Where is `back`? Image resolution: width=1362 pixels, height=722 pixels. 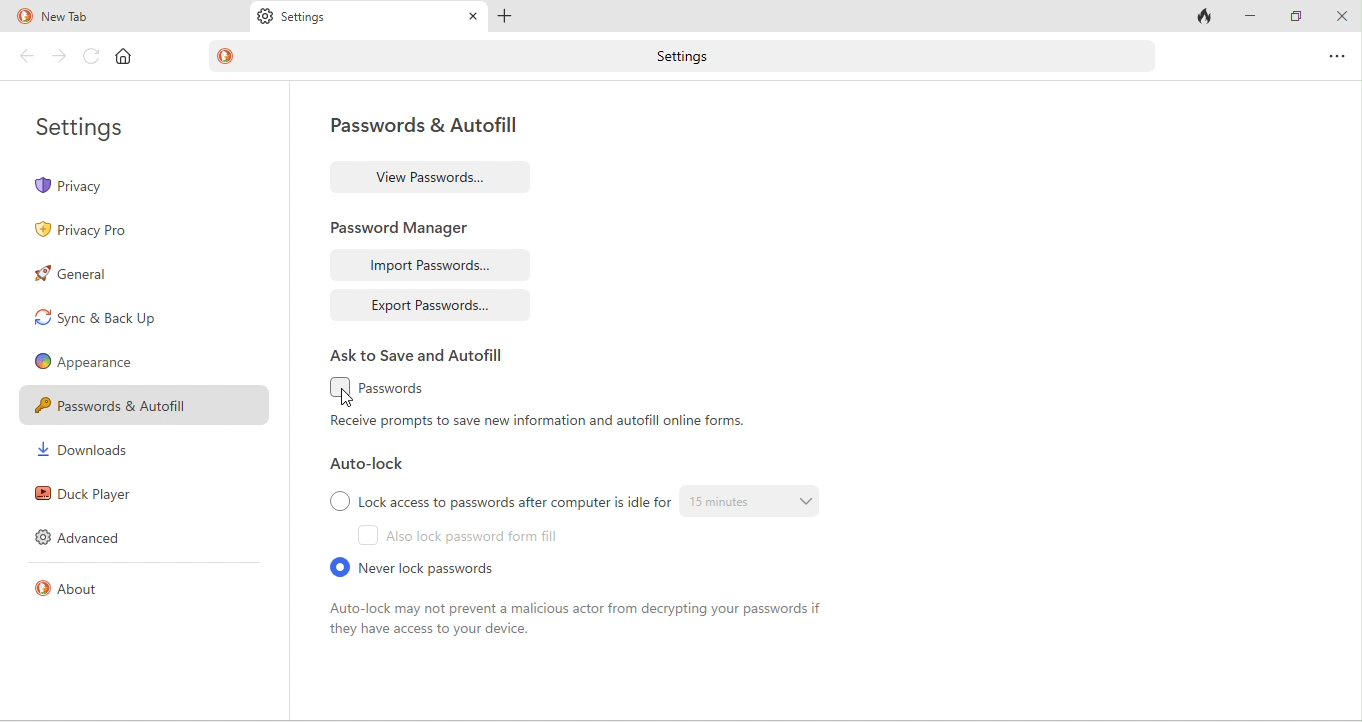
back is located at coordinates (26, 56).